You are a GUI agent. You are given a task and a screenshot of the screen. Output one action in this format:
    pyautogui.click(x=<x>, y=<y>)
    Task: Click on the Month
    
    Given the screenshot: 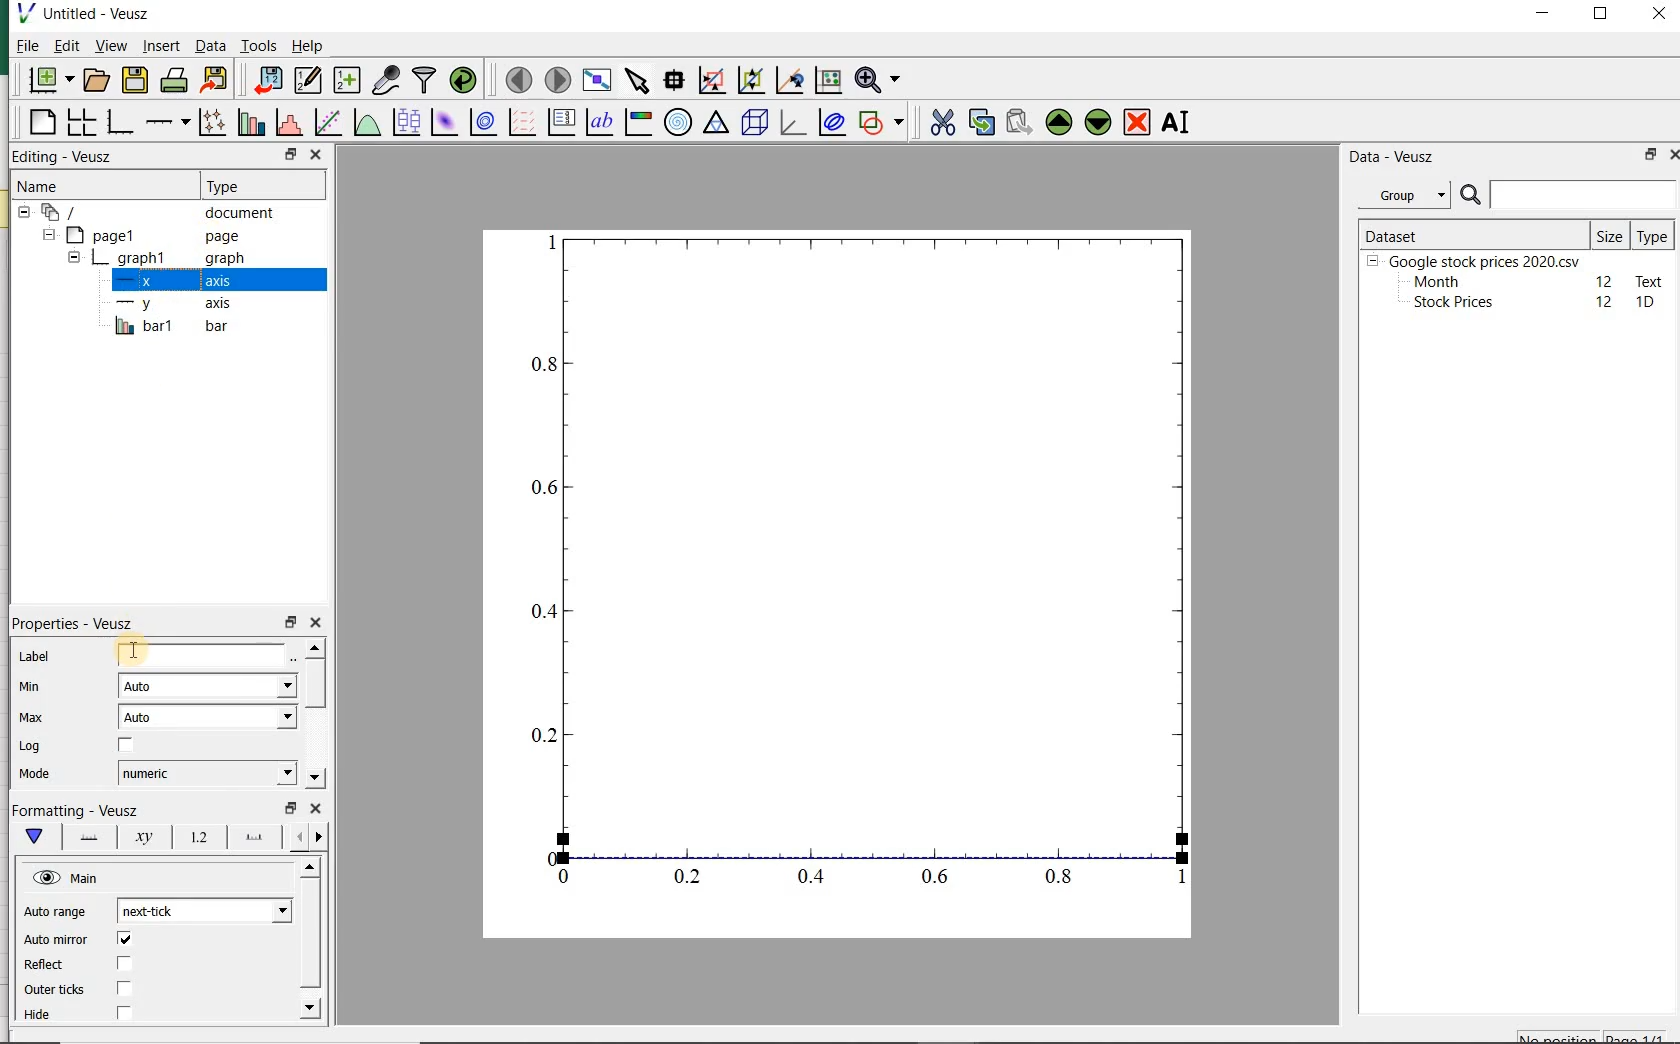 What is the action you would take?
    pyautogui.click(x=1435, y=282)
    